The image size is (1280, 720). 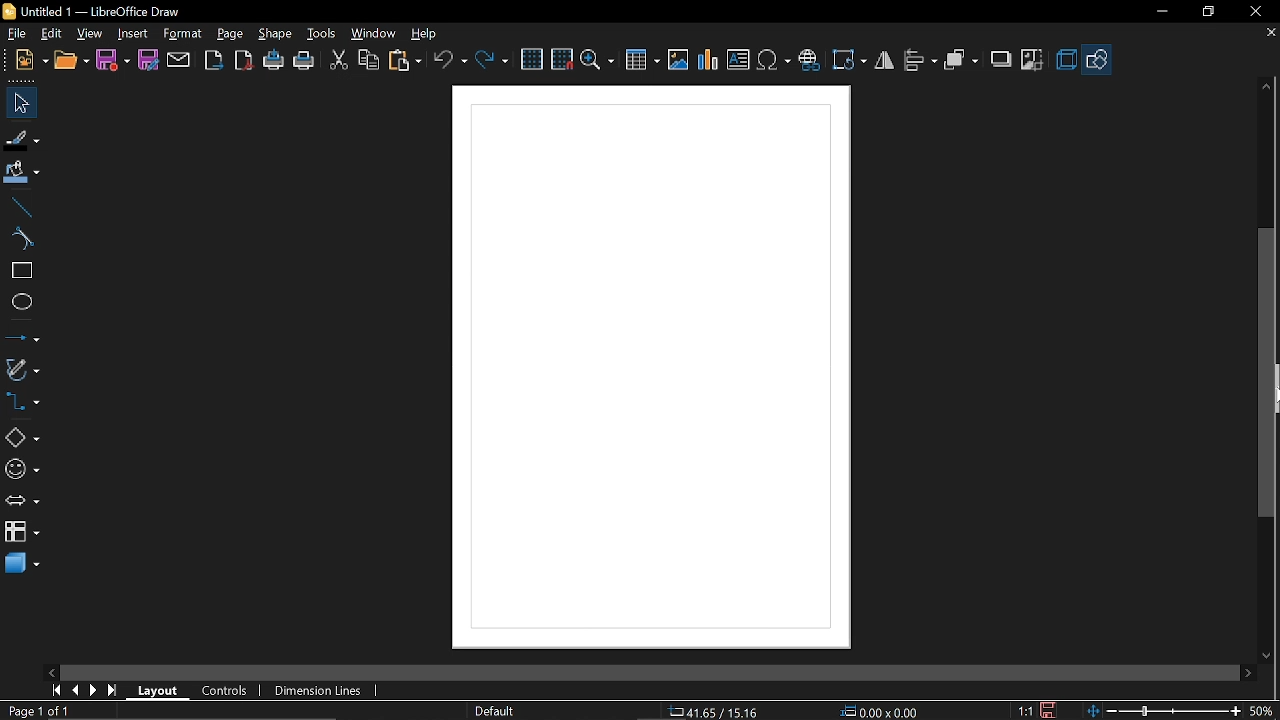 I want to click on help, so click(x=426, y=34).